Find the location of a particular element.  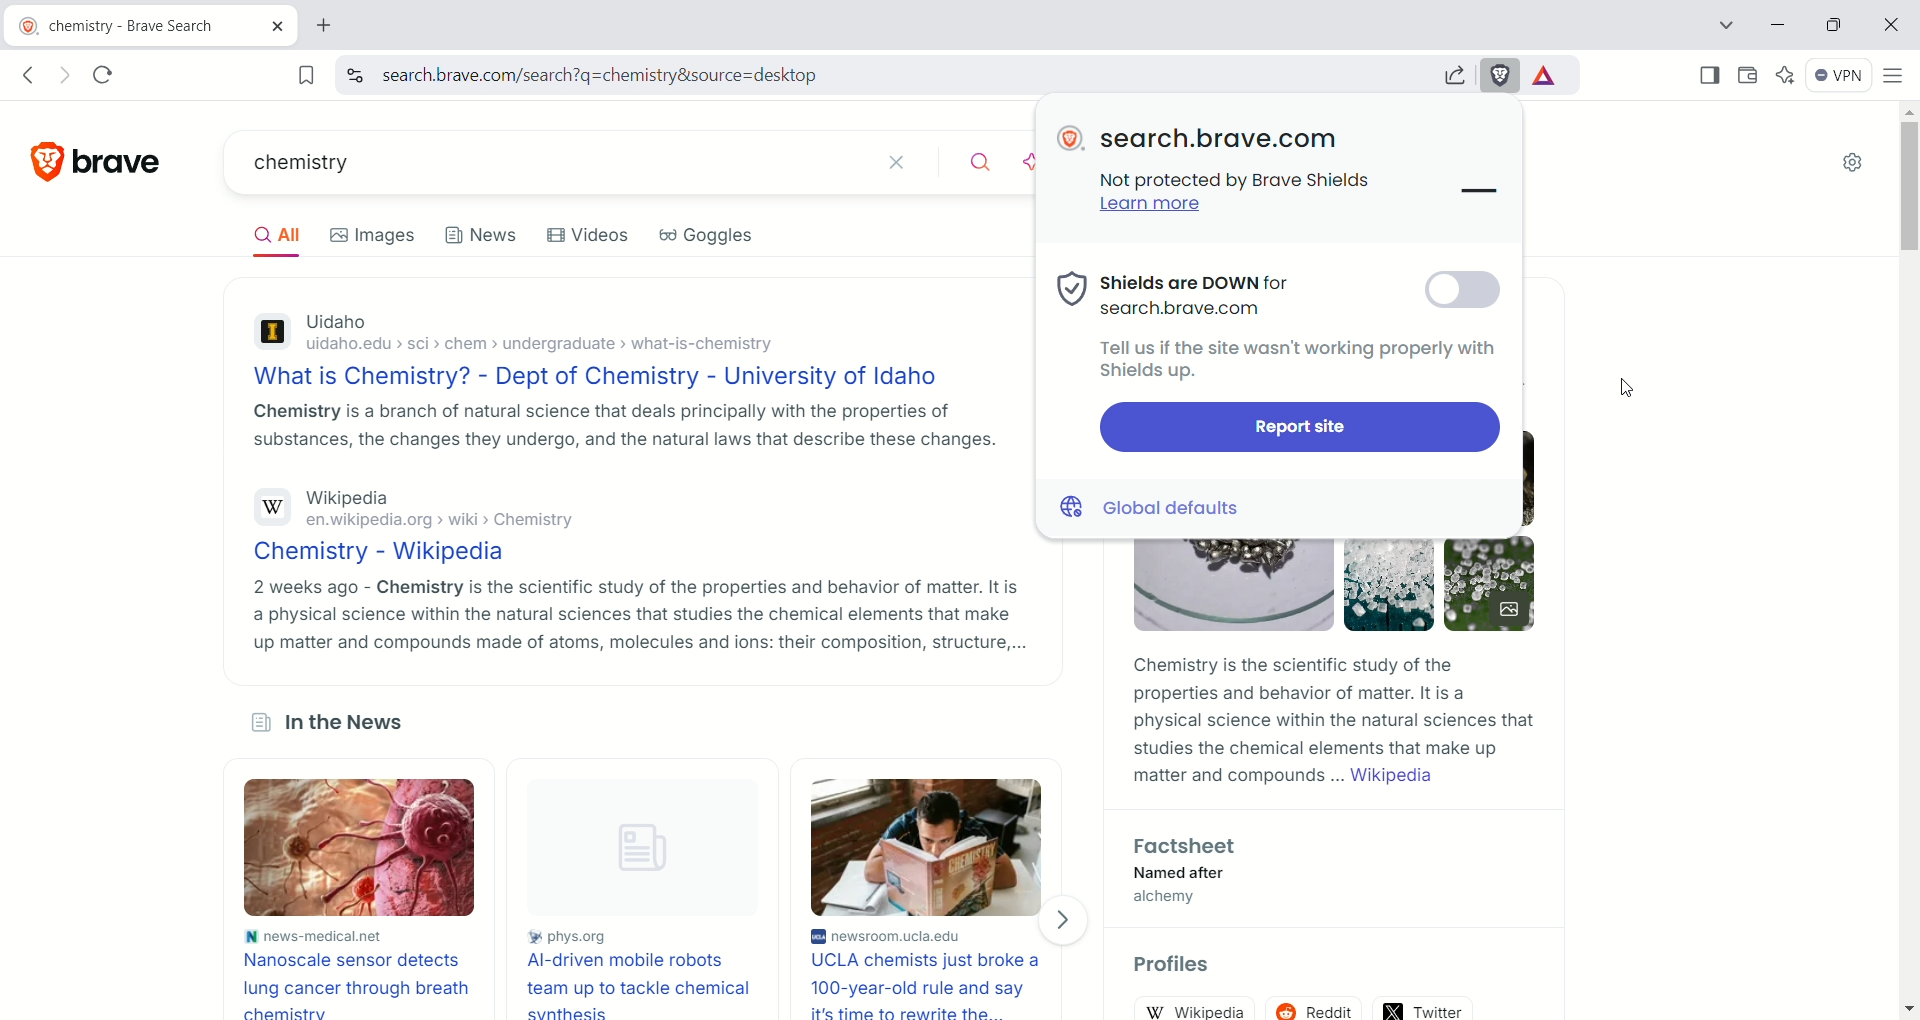

Videos is located at coordinates (593, 234).